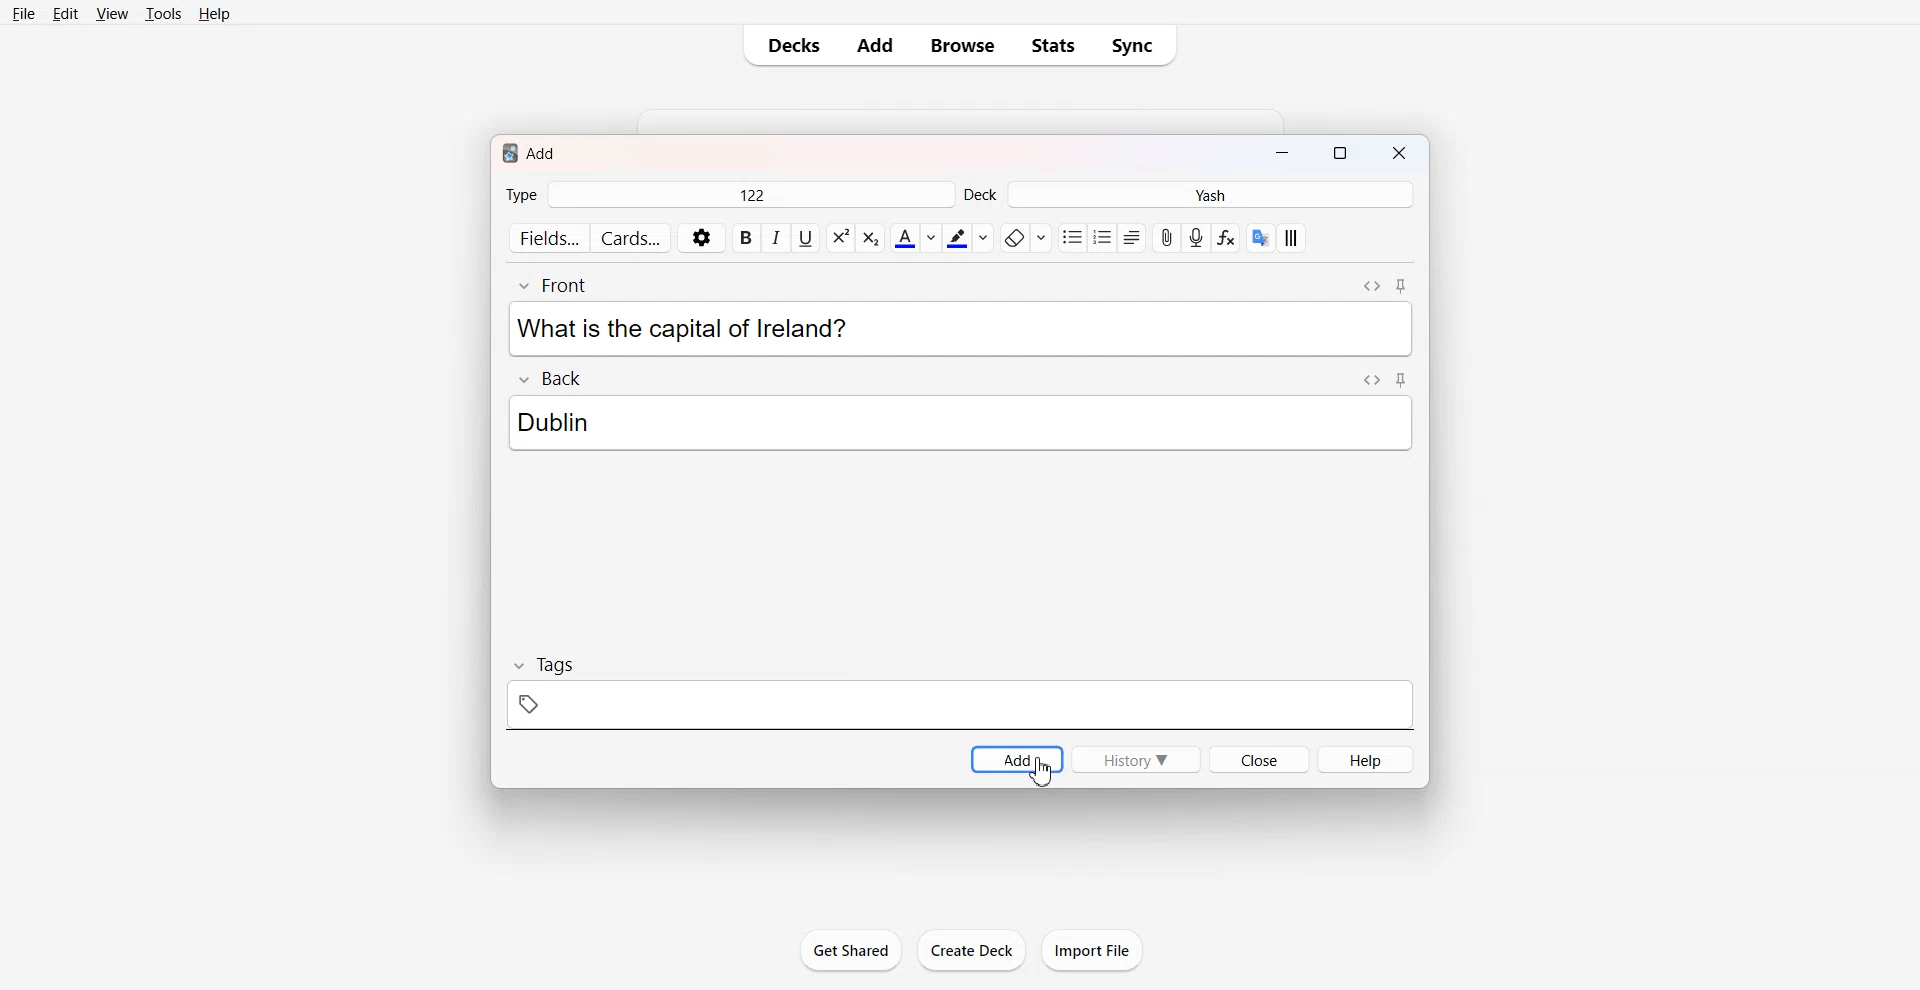 The height and width of the screenshot is (990, 1920). Describe the element at coordinates (1281, 155) in the screenshot. I see `Minimize` at that location.